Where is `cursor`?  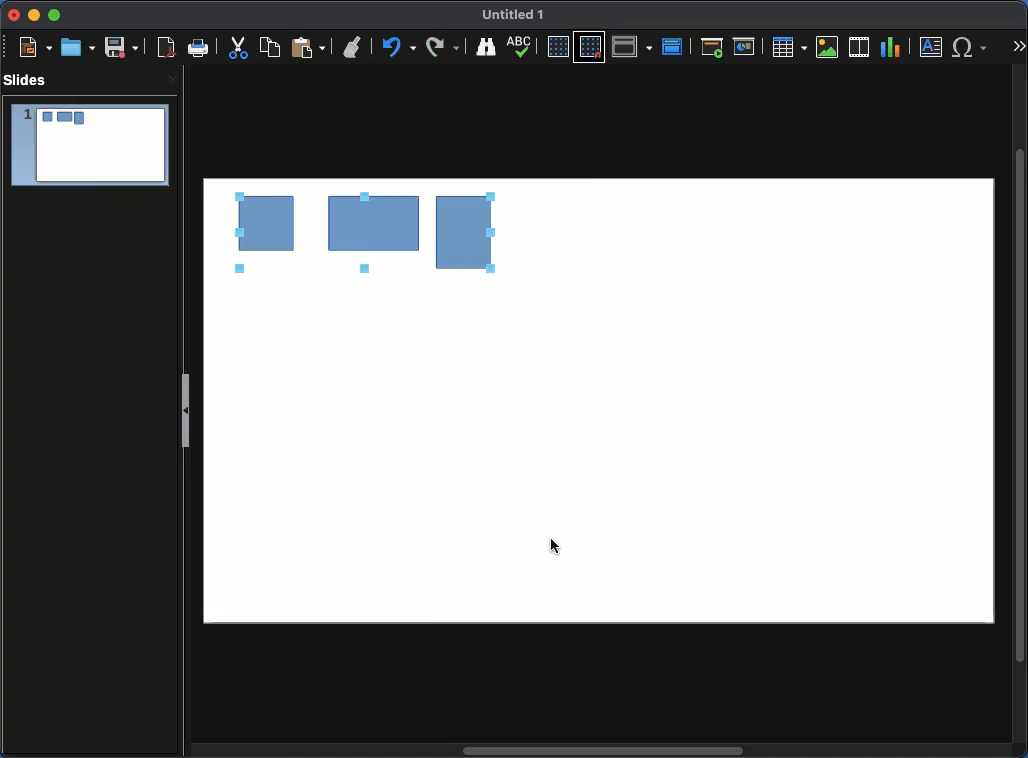 cursor is located at coordinates (556, 547).